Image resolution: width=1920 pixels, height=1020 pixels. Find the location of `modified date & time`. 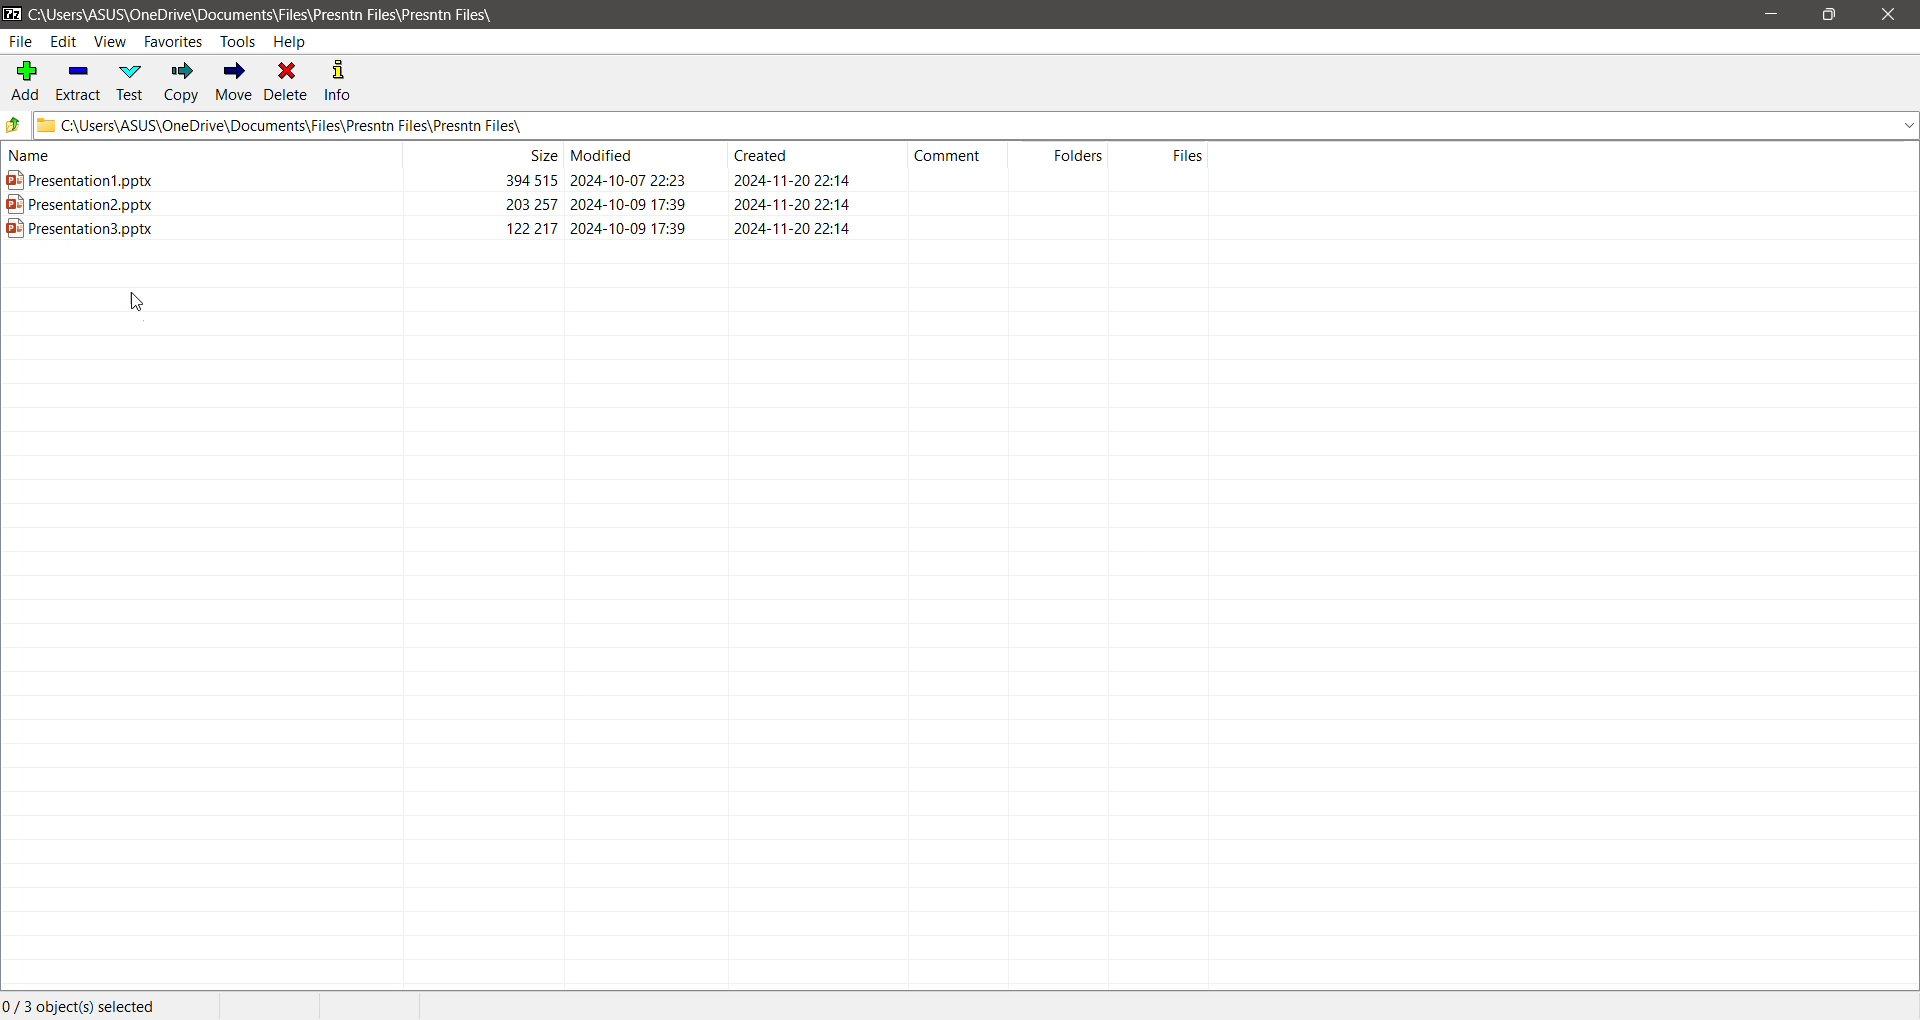

modified date & time is located at coordinates (629, 227).